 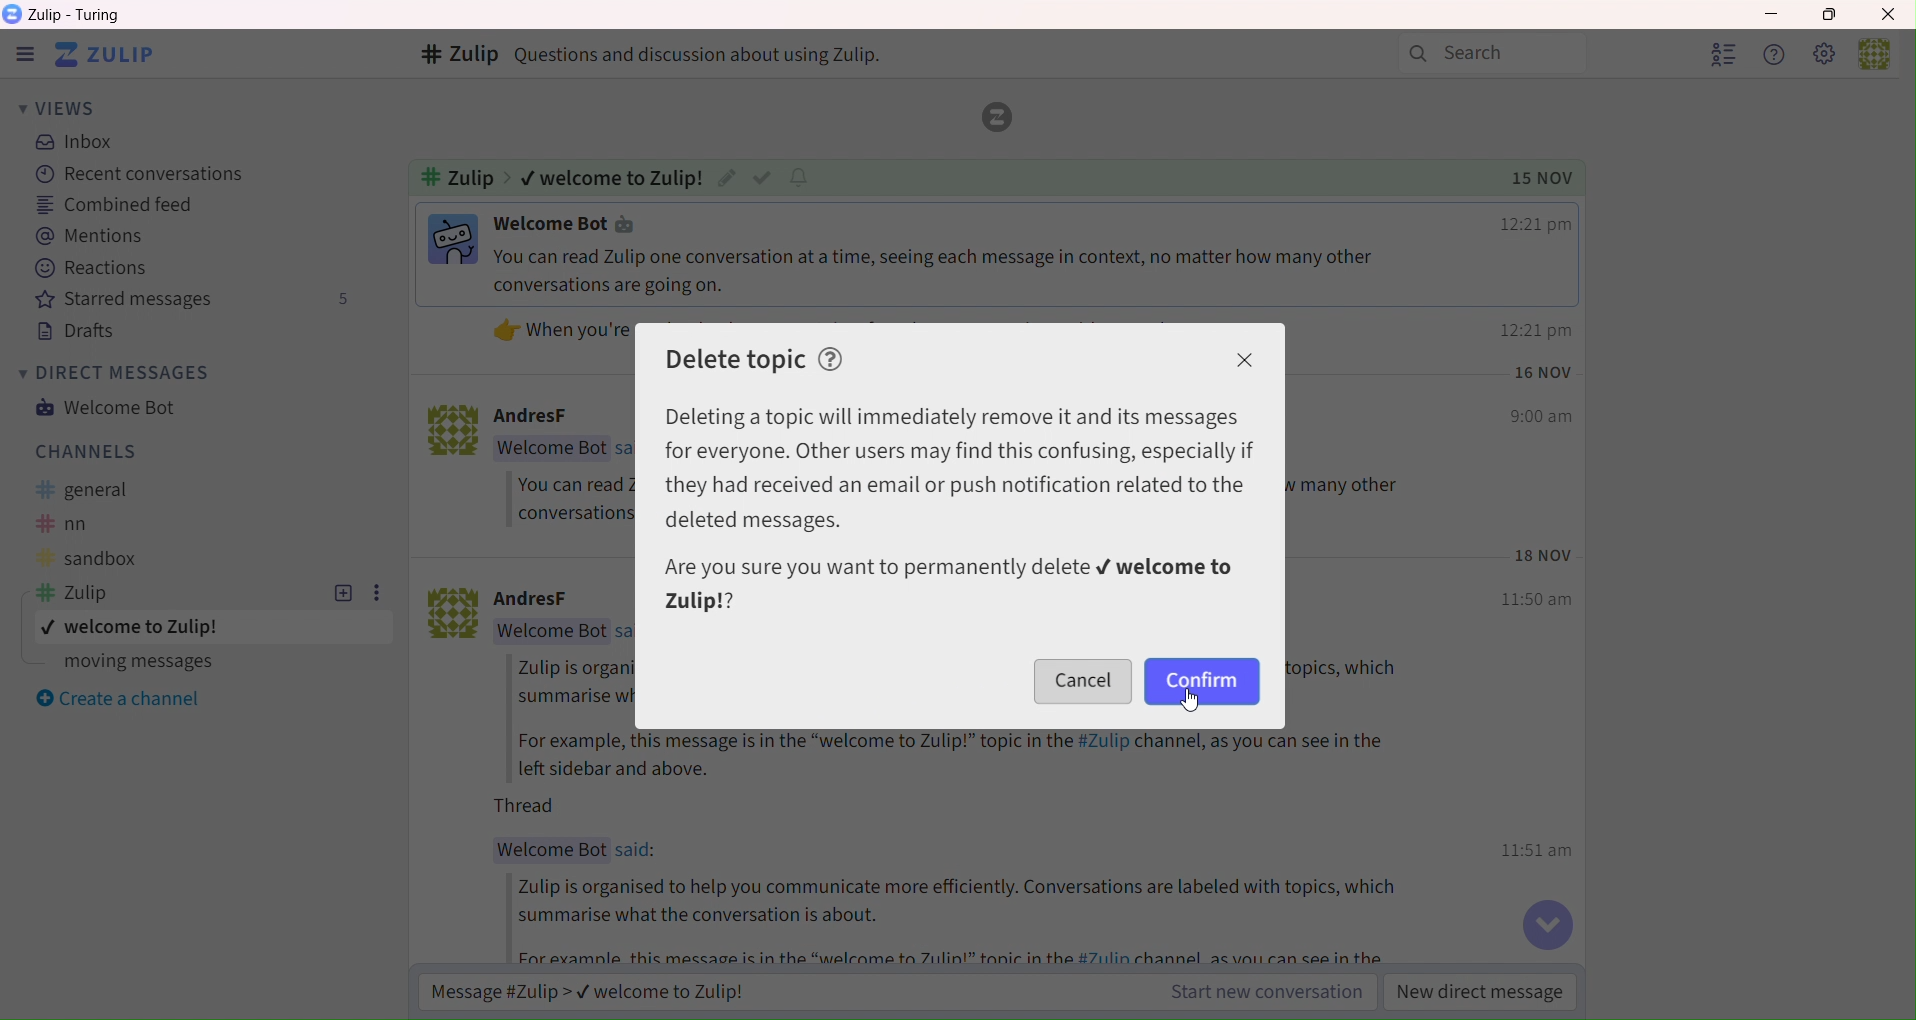 I want to click on Channels, so click(x=461, y=54).